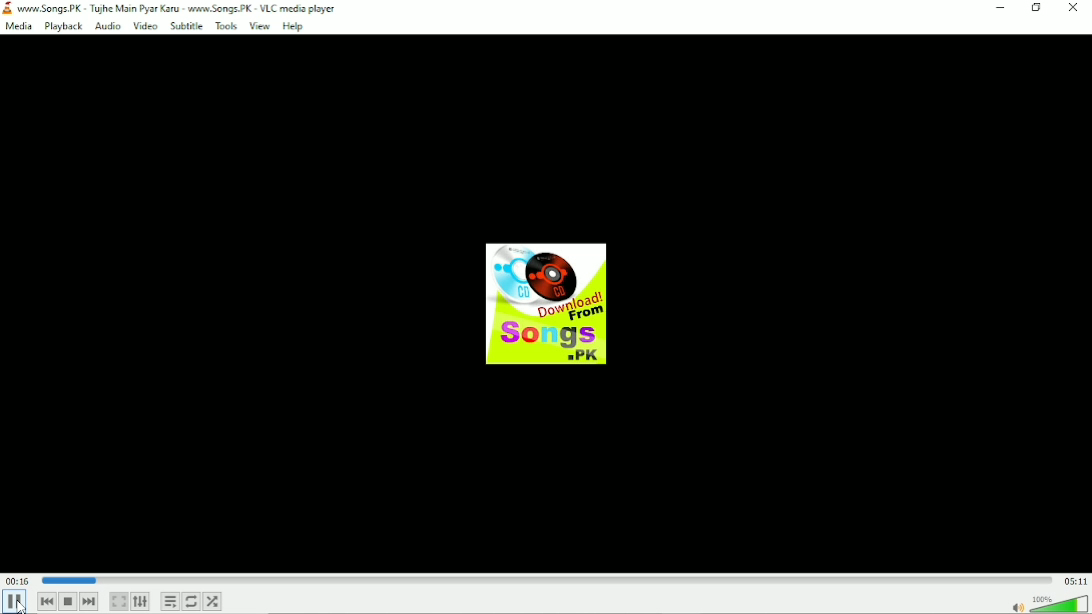 This screenshot has height=614, width=1092. I want to click on Volume, so click(1049, 605).